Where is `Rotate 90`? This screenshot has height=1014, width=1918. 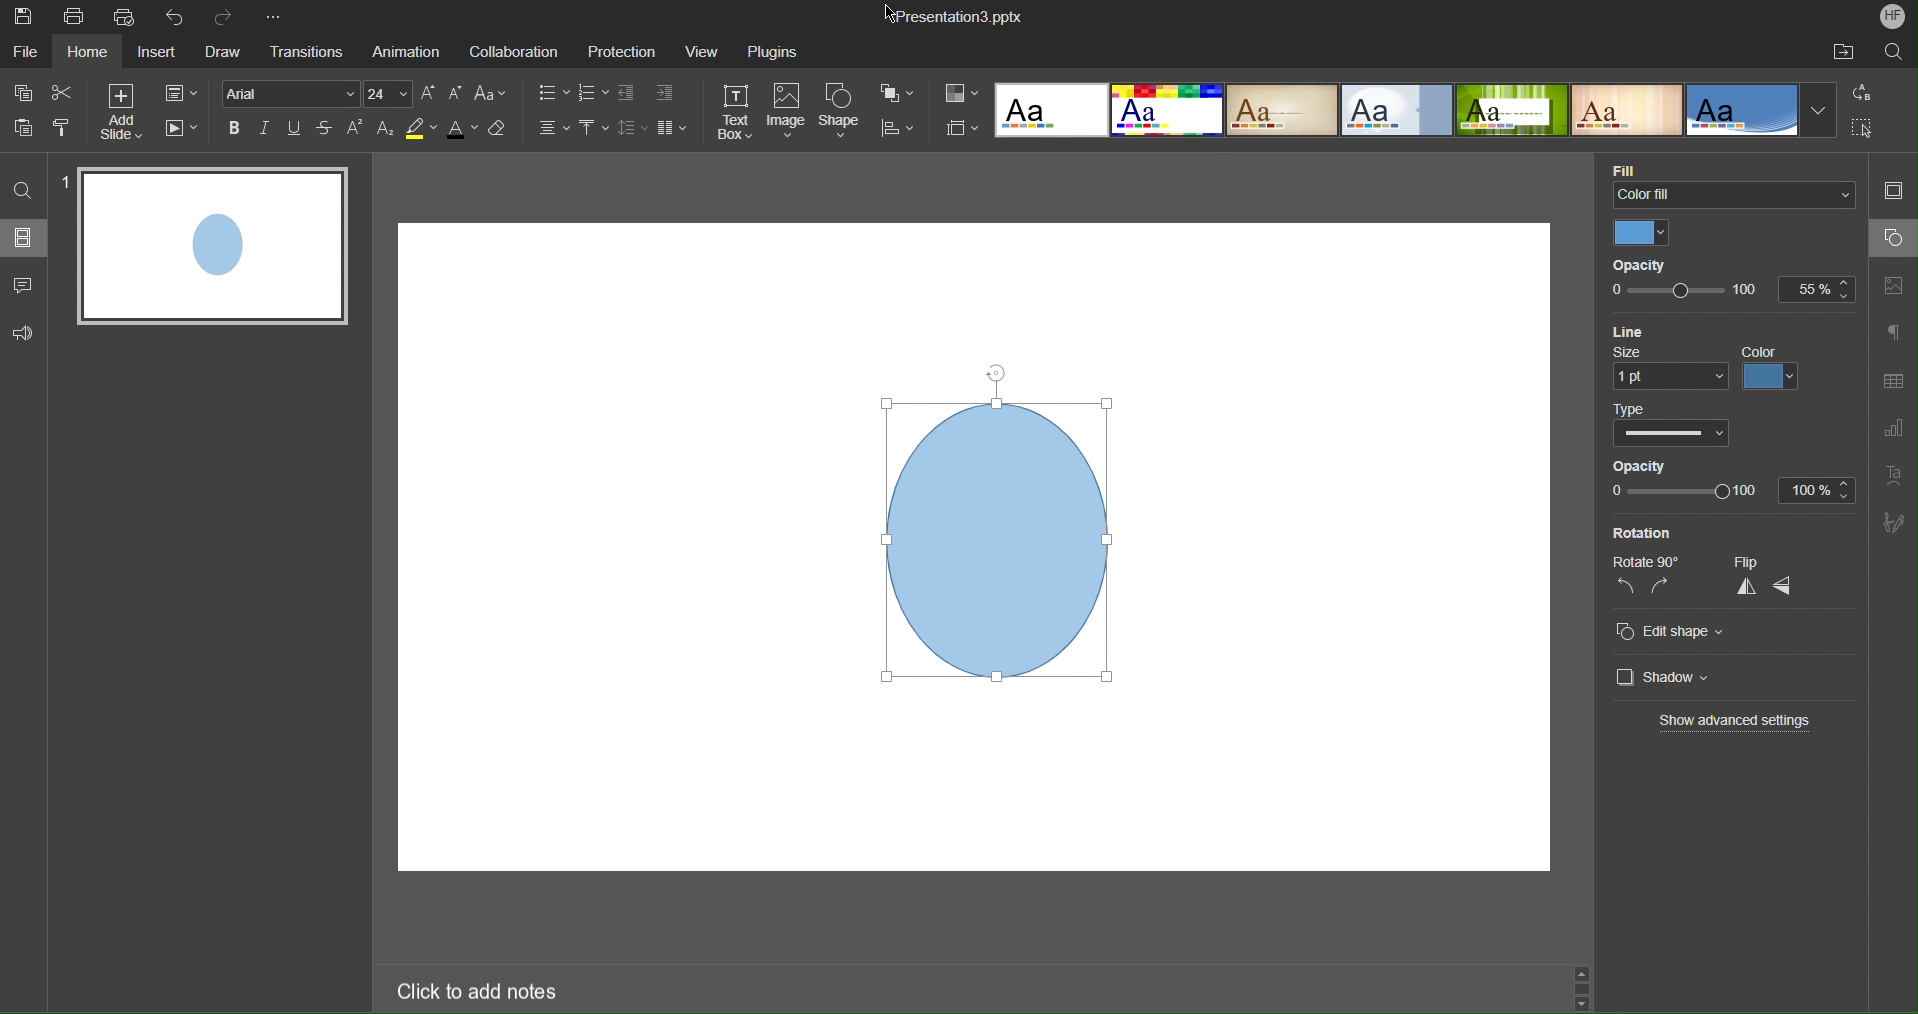 Rotate 90 is located at coordinates (1649, 562).